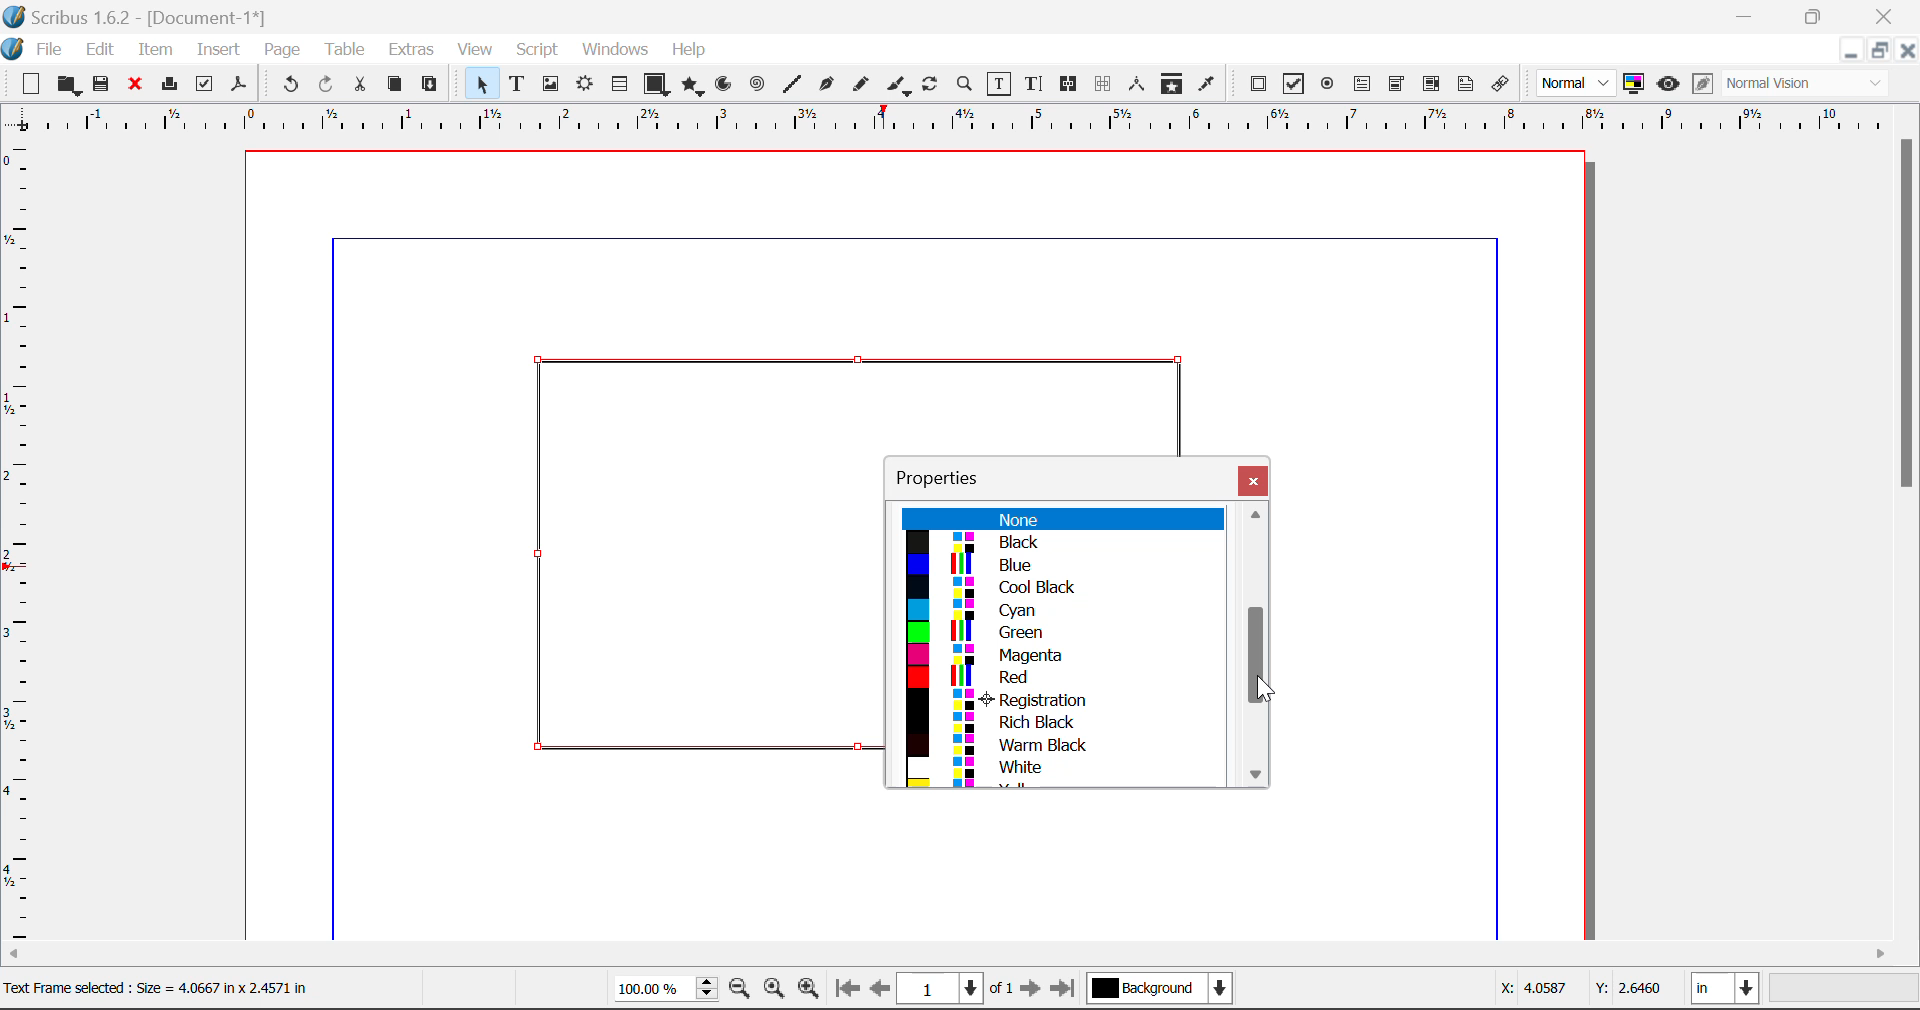 This screenshot has height=1010, width=1920. What do you see at coordinates (725, 86) in the screenshot?
I see `Arc` at bounding box center [725, 86].